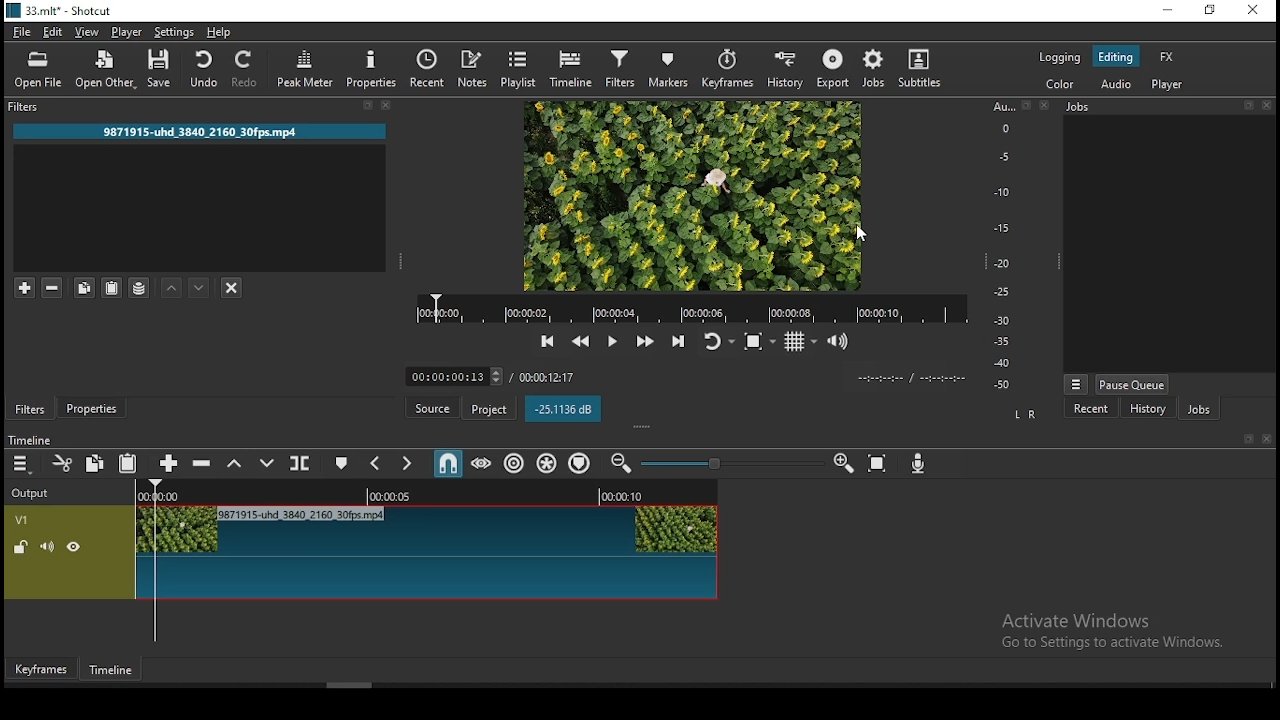 The height and width of the screenshot is (720, 1280). I want to click on timeline, so click(570, 71).